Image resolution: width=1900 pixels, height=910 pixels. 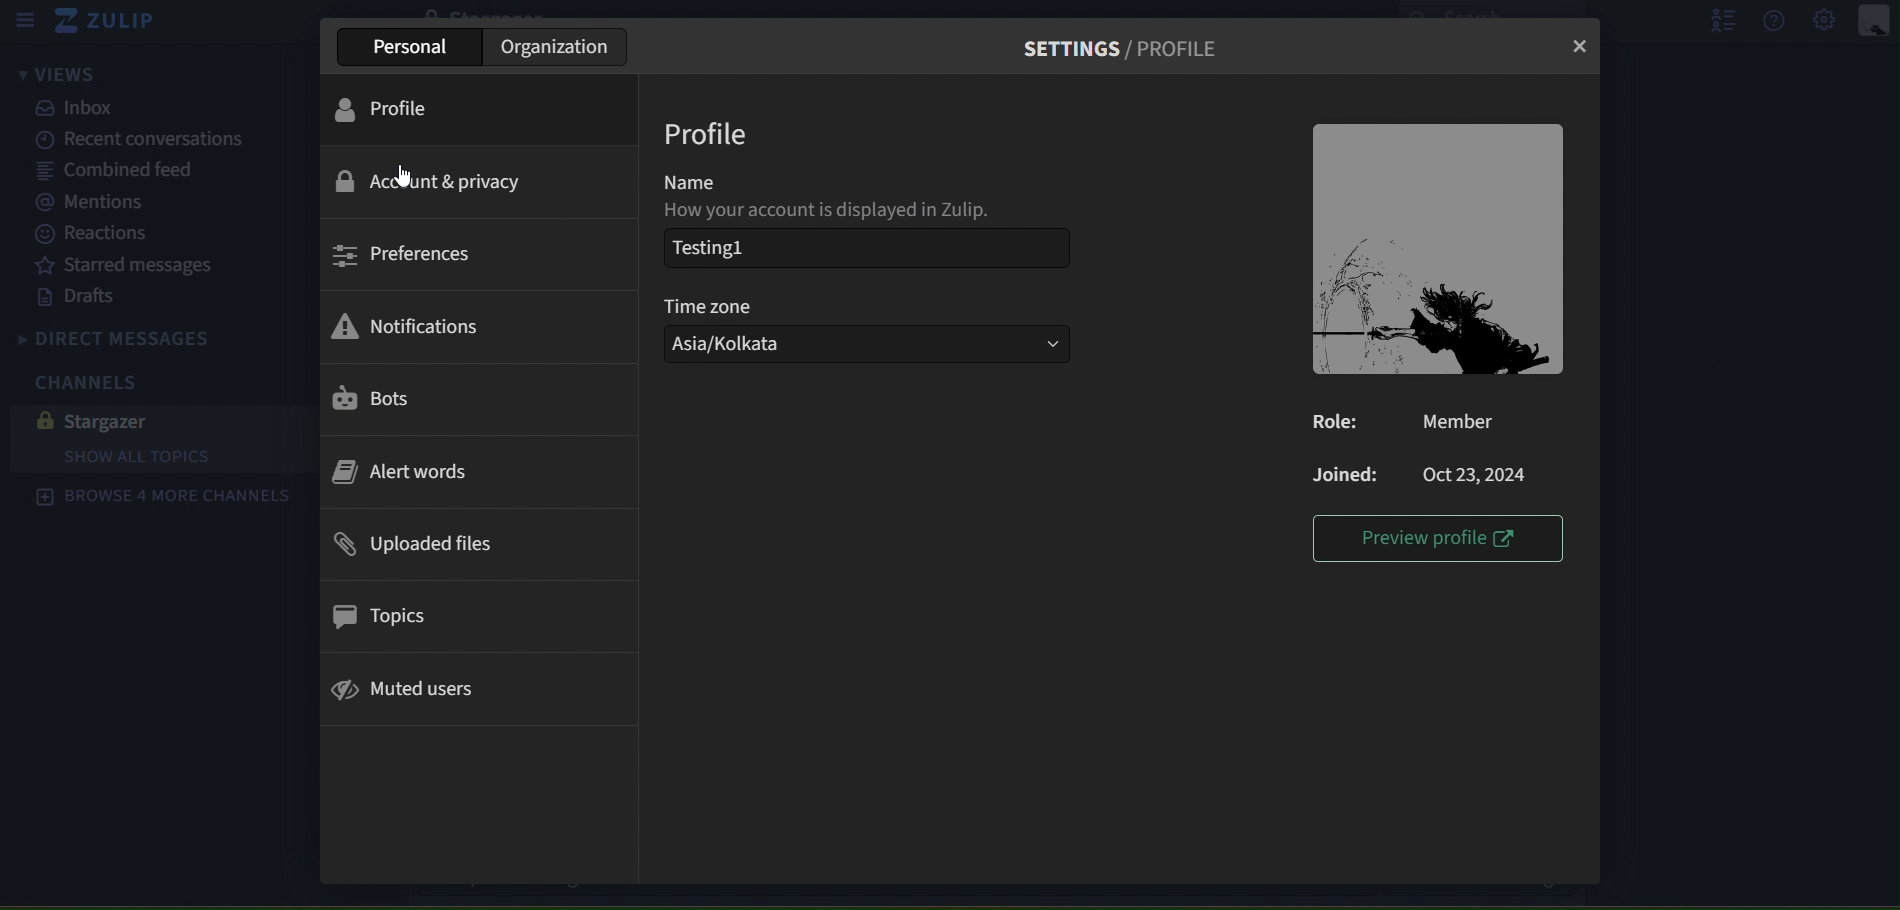 What do you see at coordinates (404, 255) in the screenshot?
I see `preferences` at bounding box center [404, 255].